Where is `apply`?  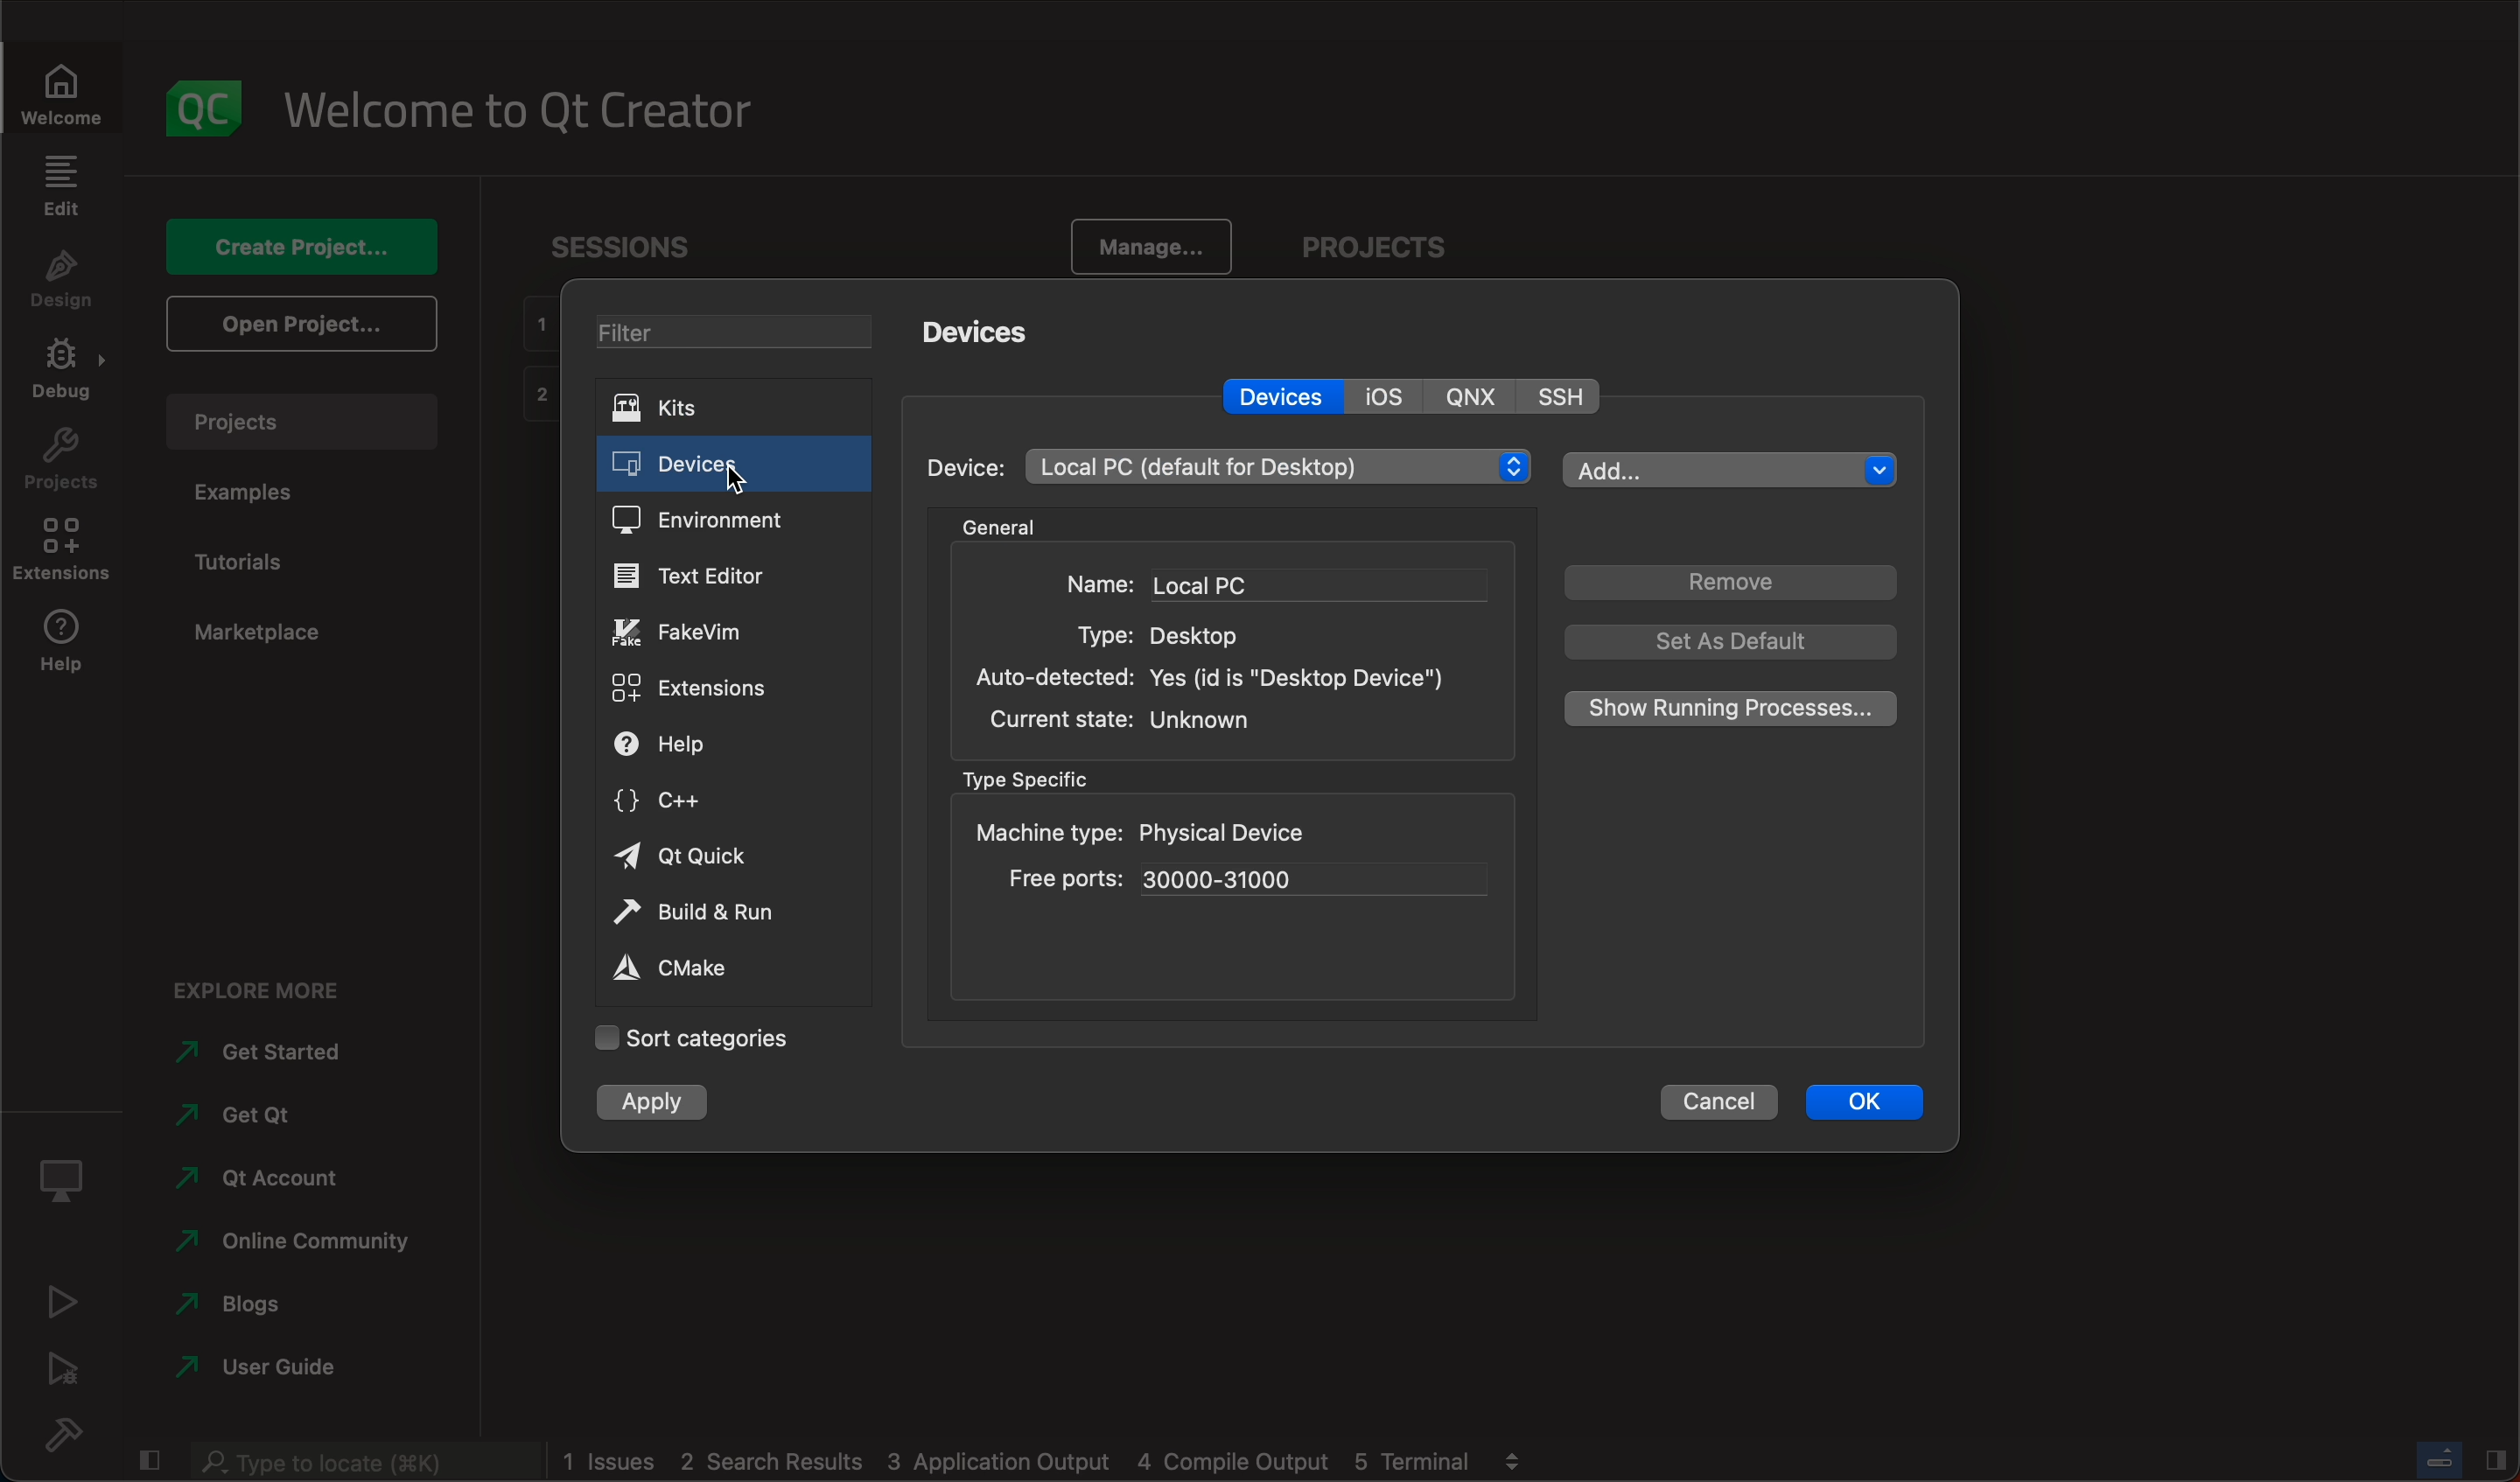
apply is located at coordinates (660, 1107).